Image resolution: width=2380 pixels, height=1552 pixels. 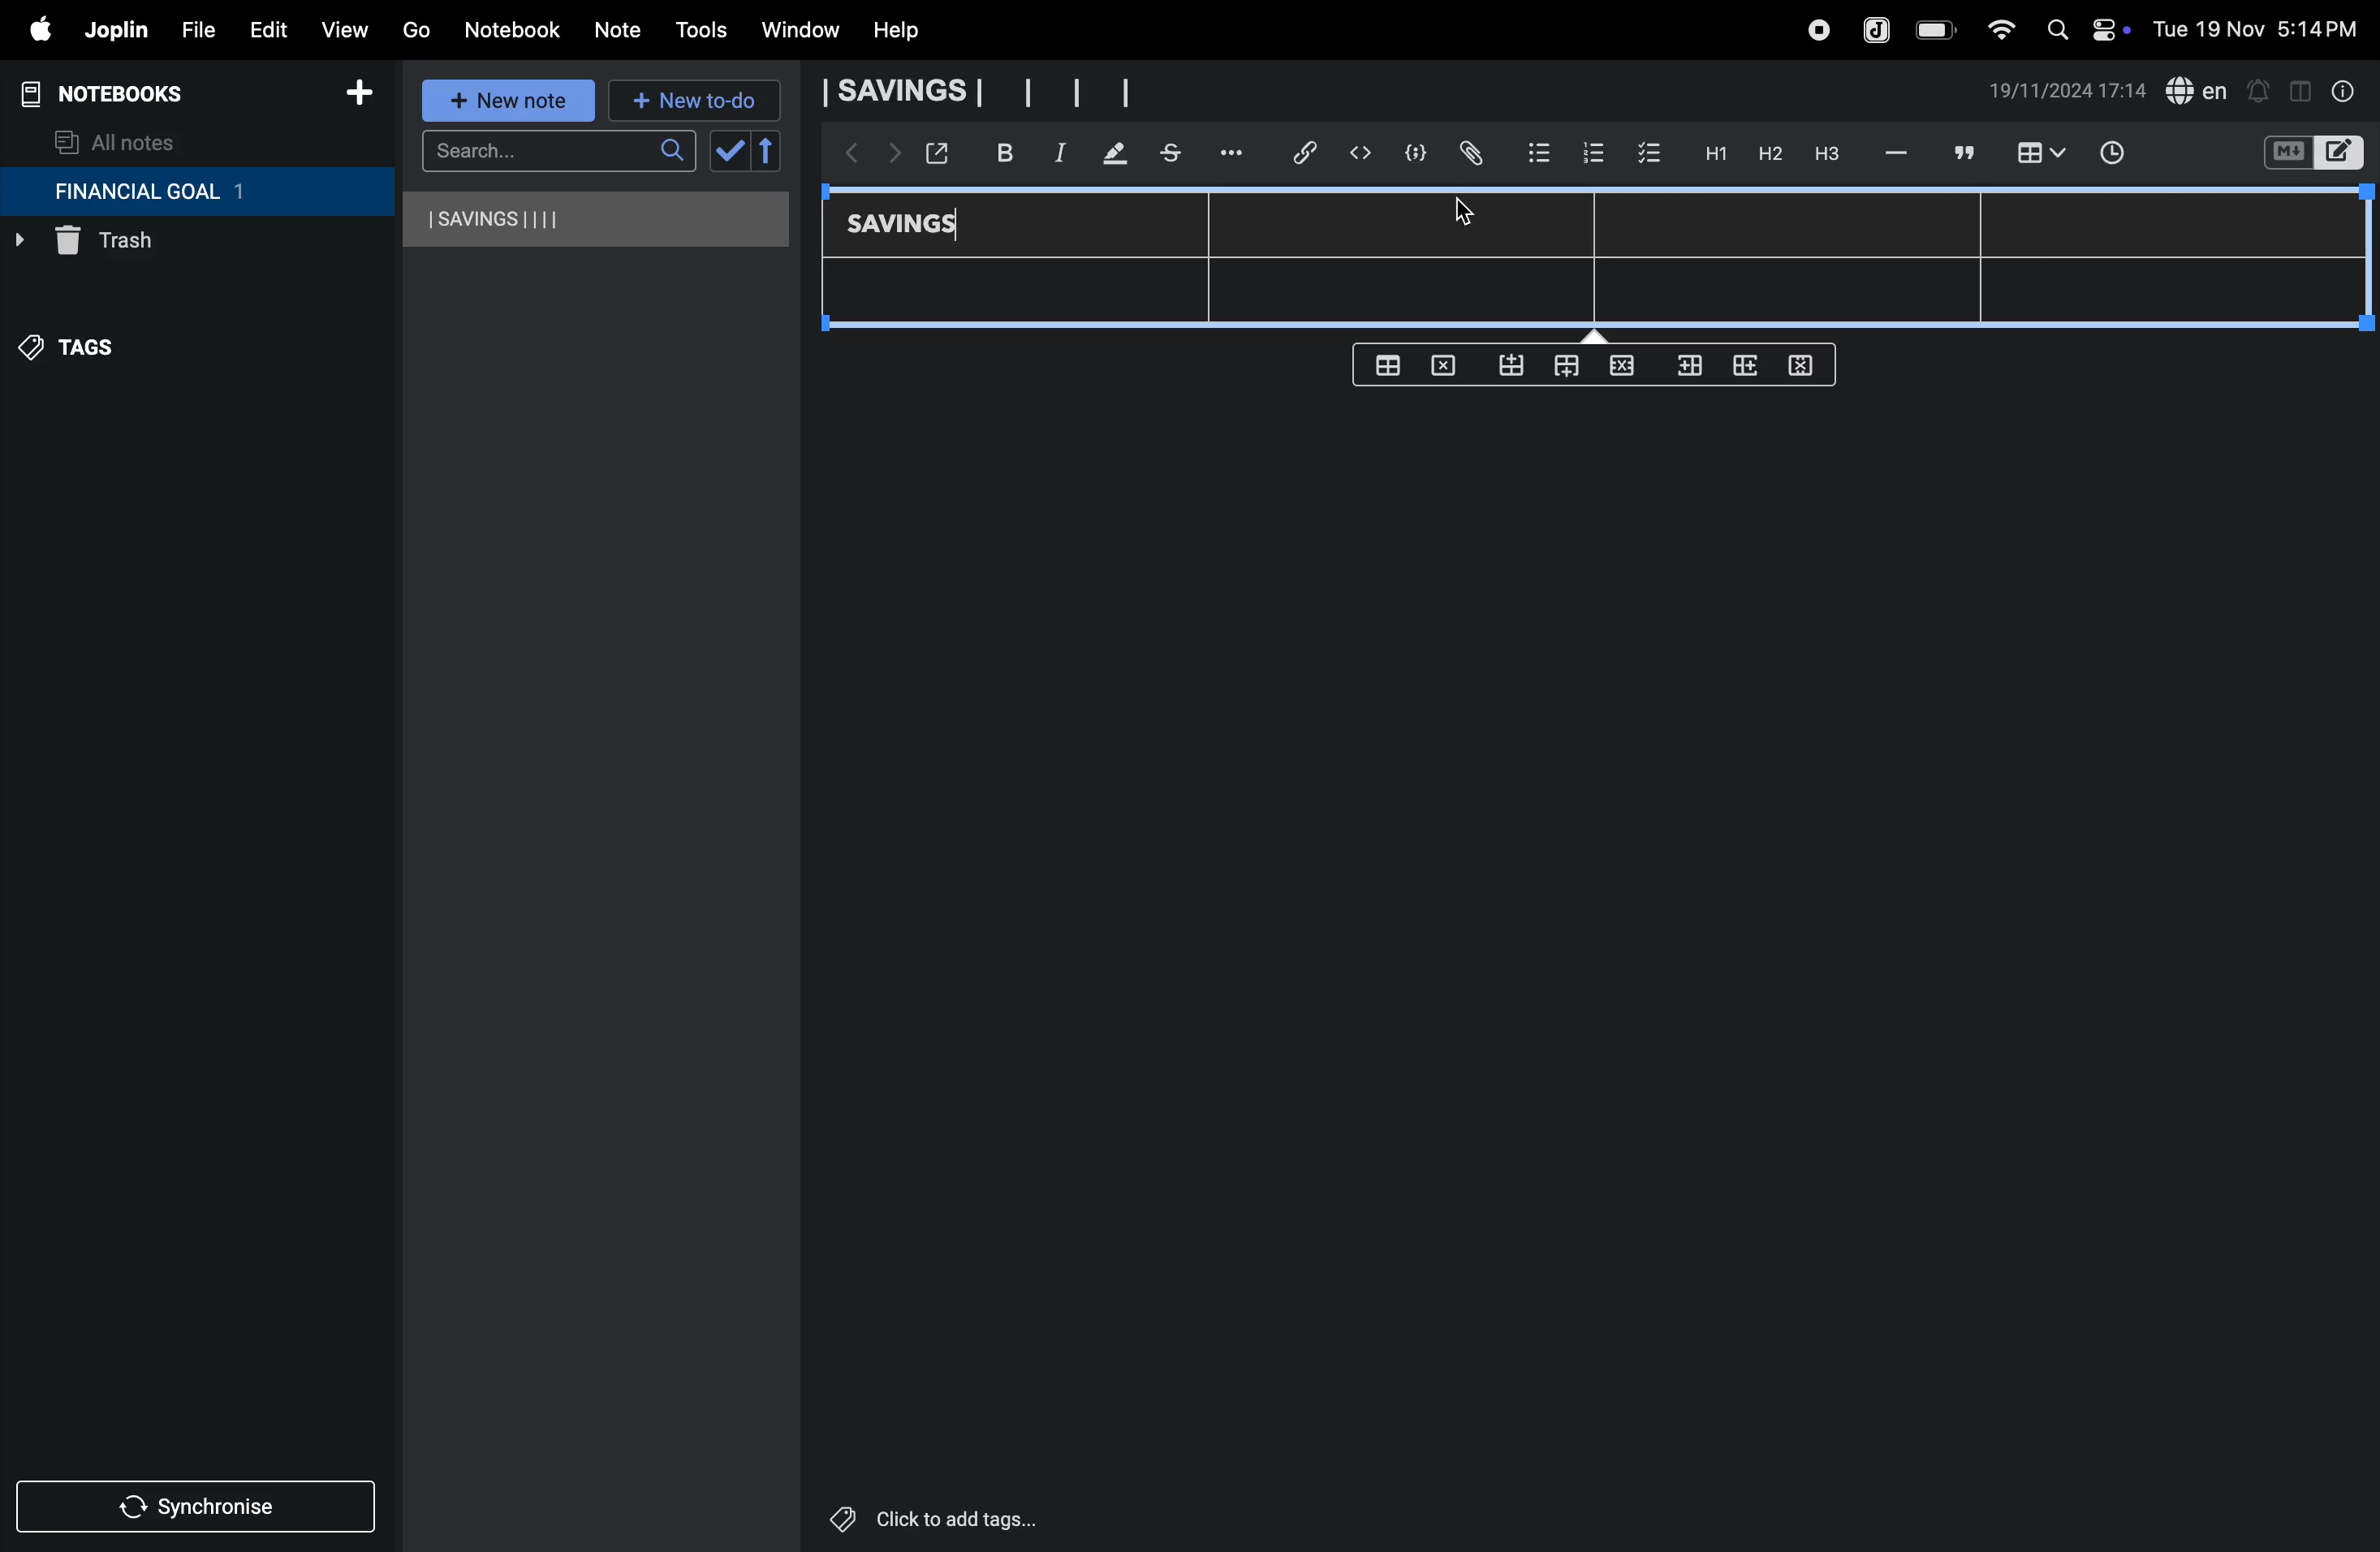 I want to click on delete rows, so click(x=1802, y=364).